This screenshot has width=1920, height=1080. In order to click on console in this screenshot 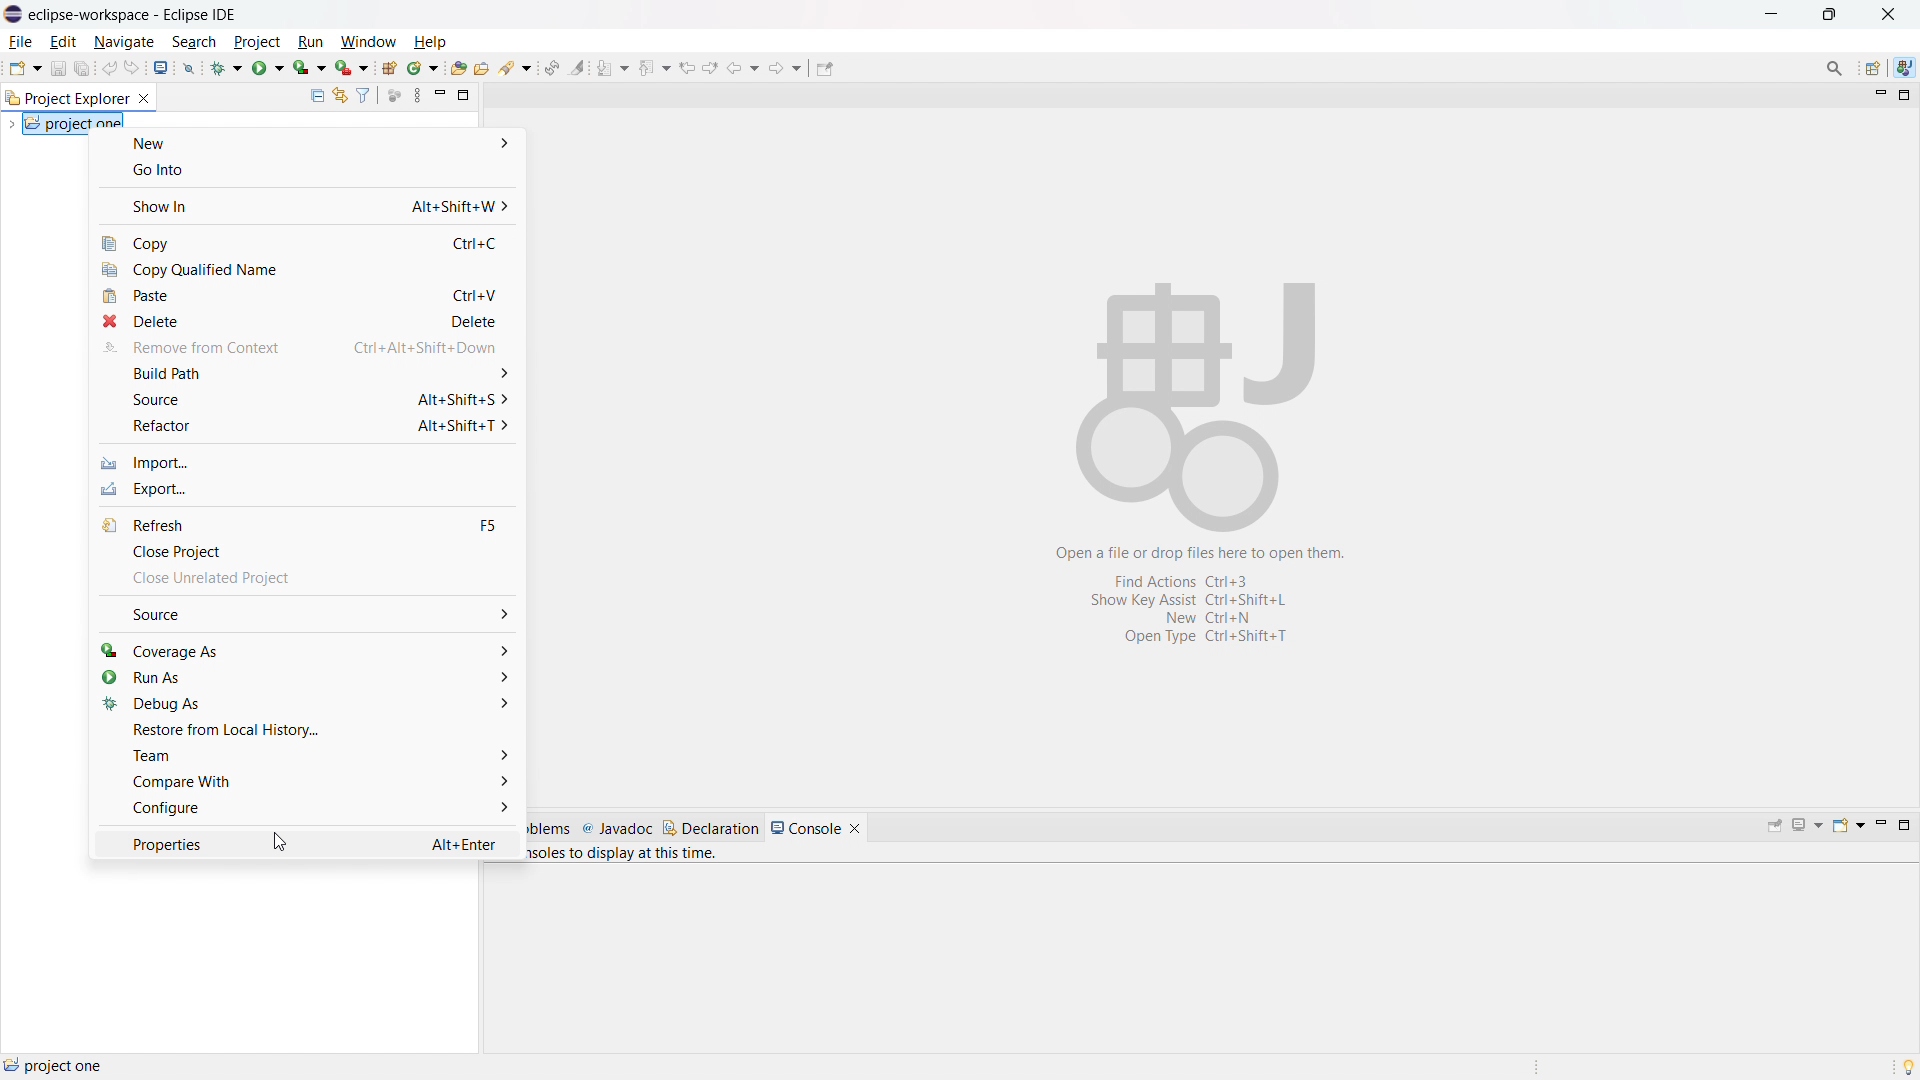, I will do `click(806, 828)`.